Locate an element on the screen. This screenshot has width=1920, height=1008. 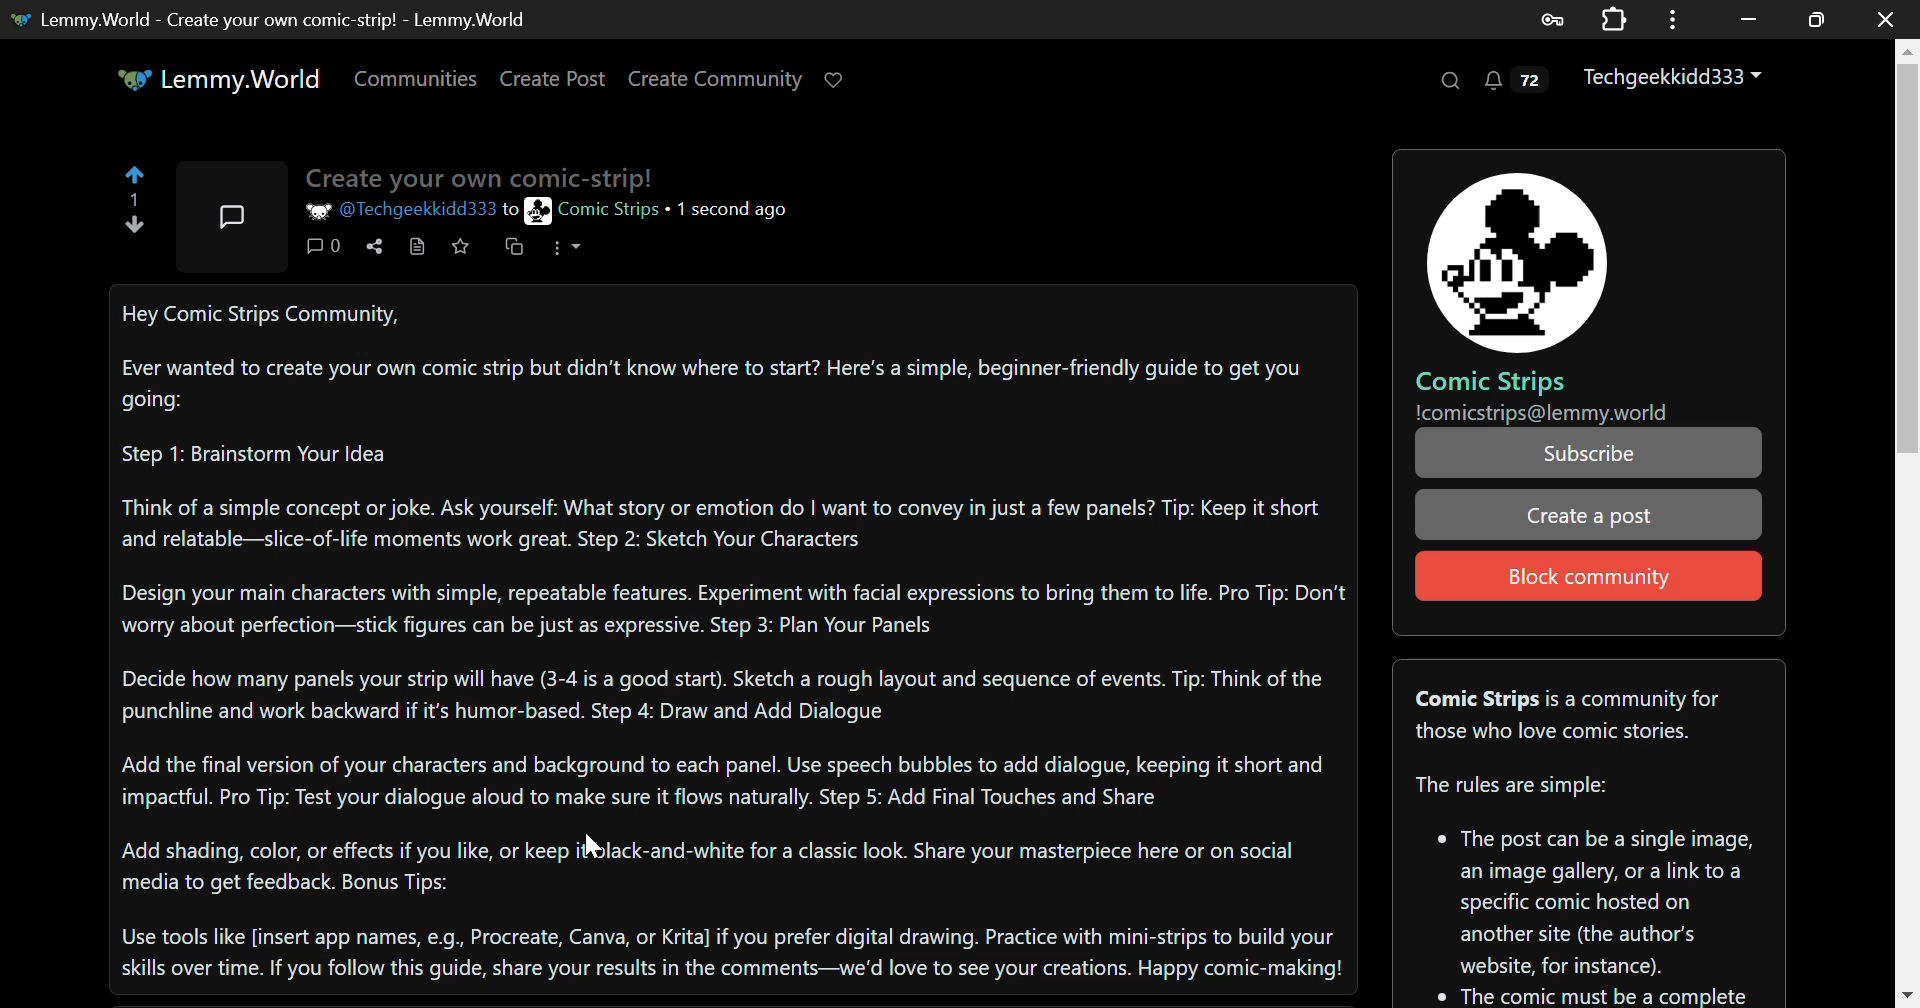
Options is located at coordinates (566, 253).